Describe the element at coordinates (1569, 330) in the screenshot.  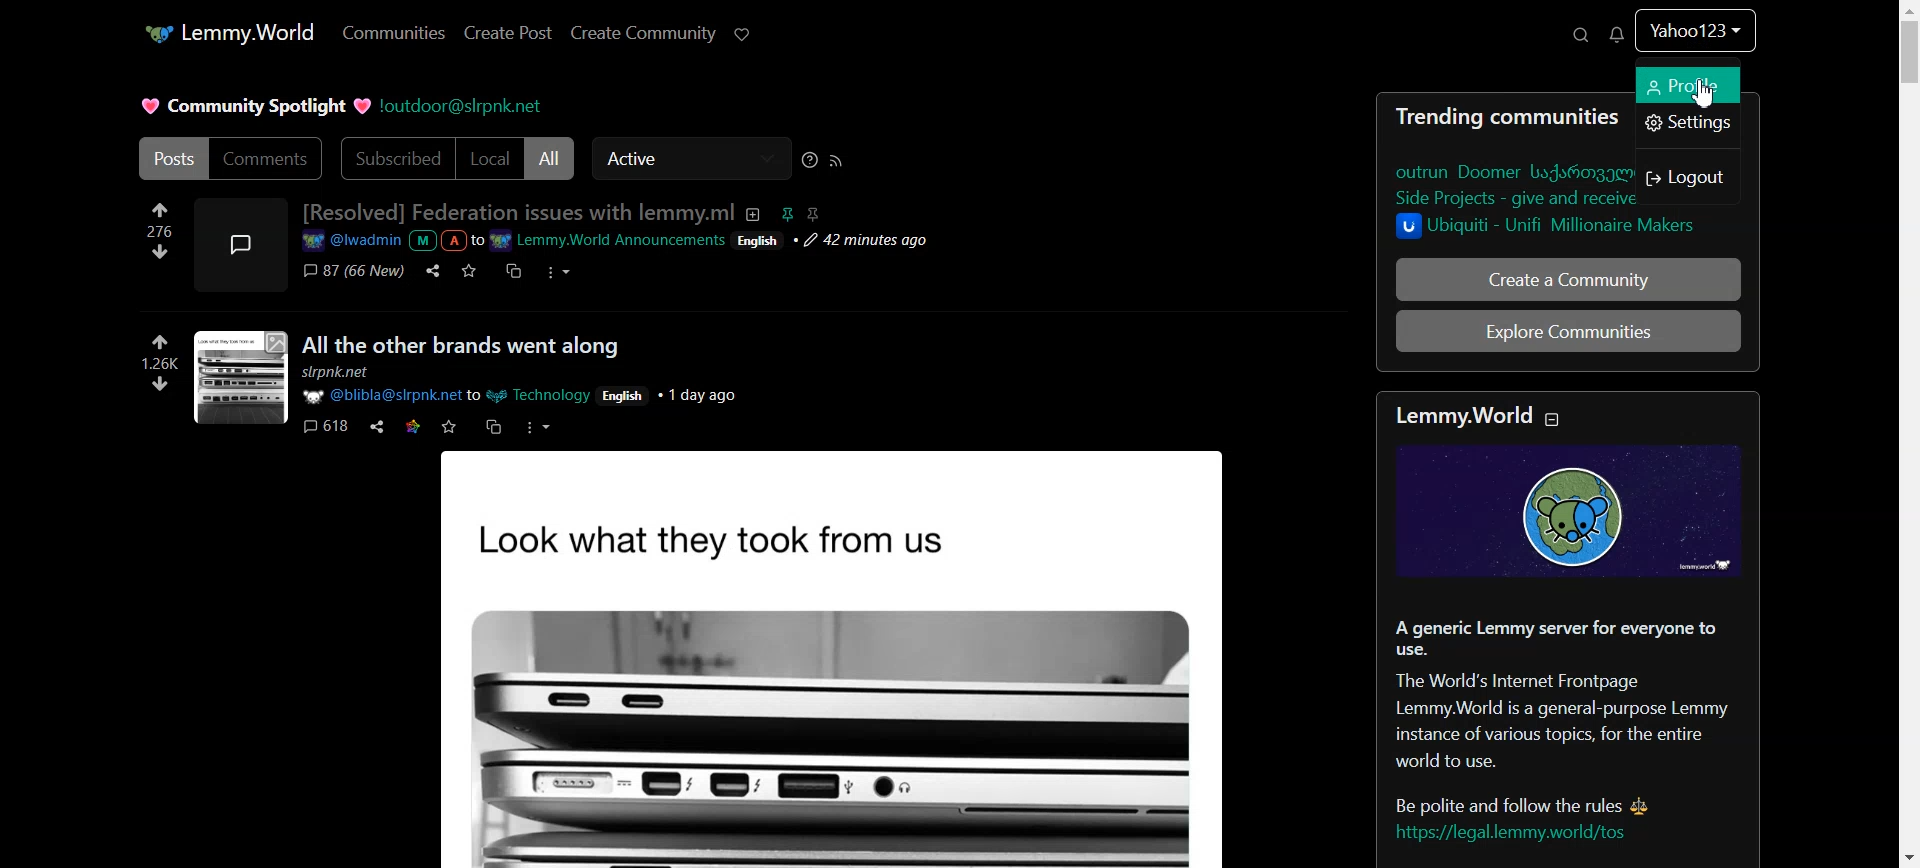
I see `Explore Communities` at that location.